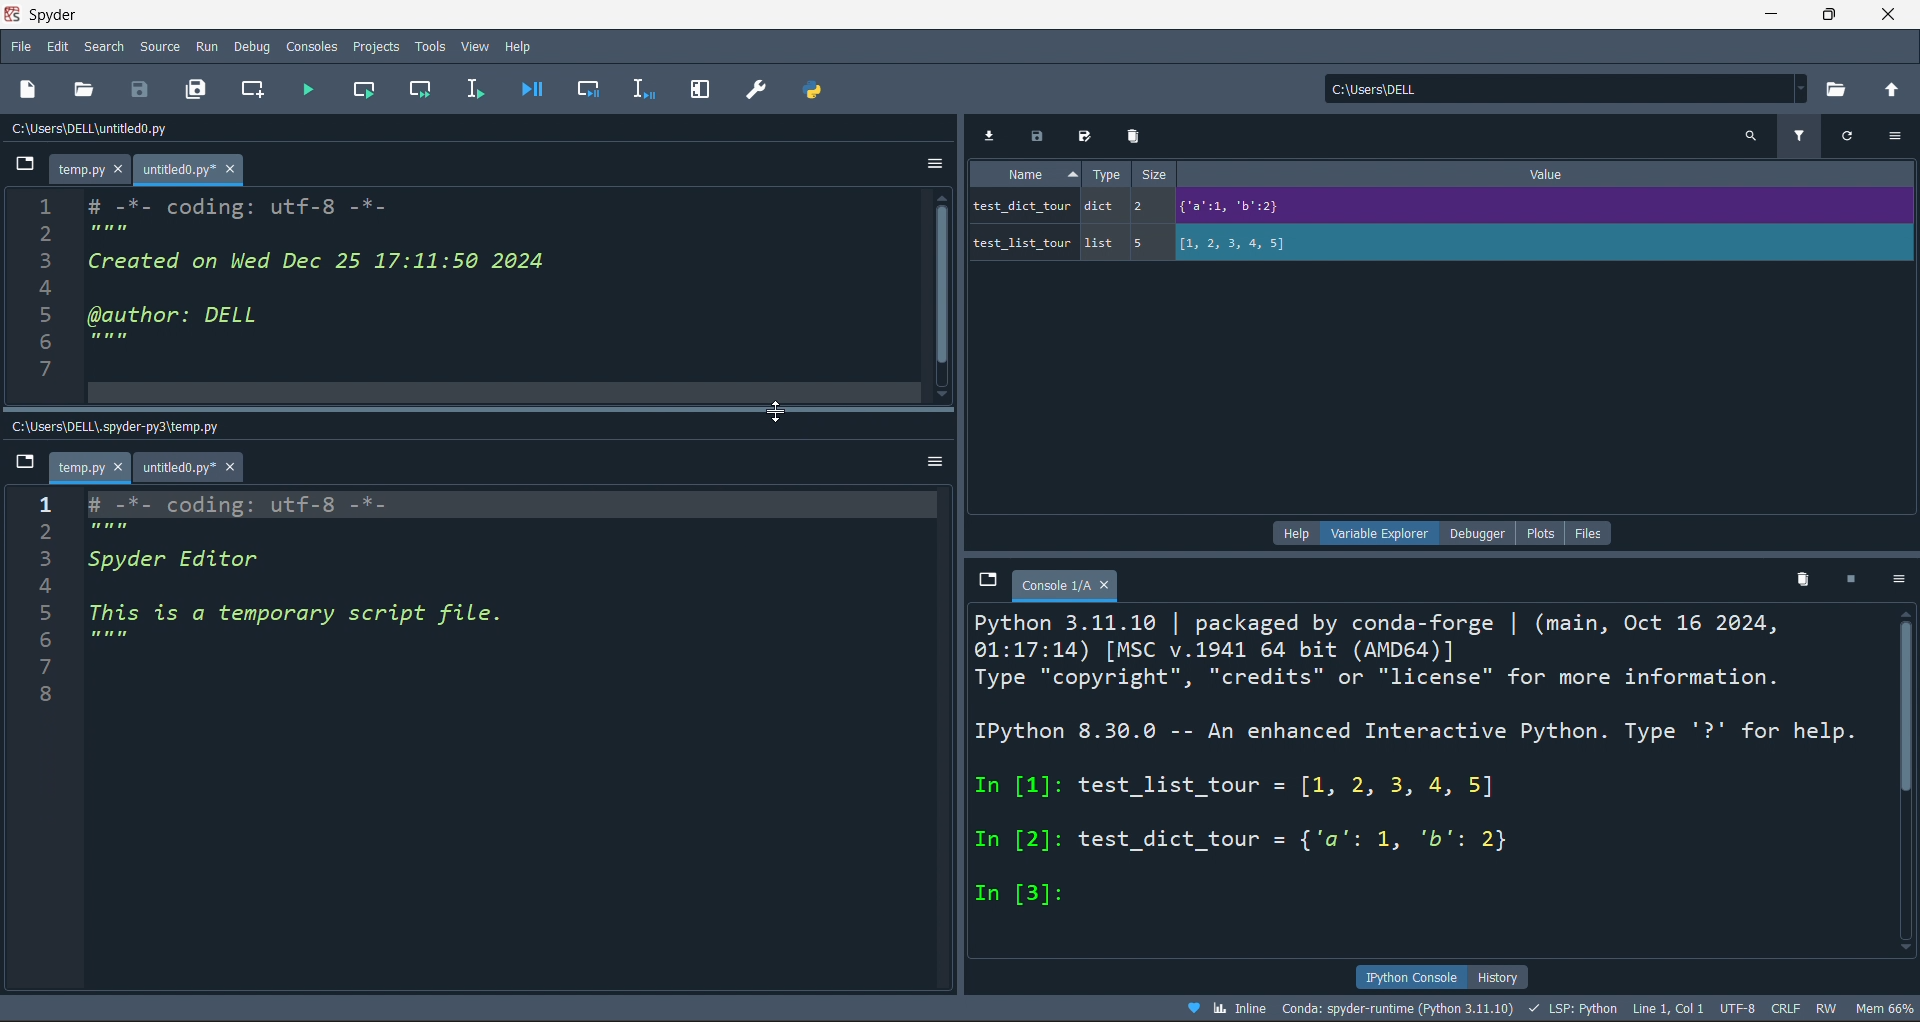 The image size is (1920, 1022). What do you see at coordinates (305, 261) in the screenshot?
I see `3 Created on Wed Dec 25 17:11:50 2024` at bounding box center [305, 261].